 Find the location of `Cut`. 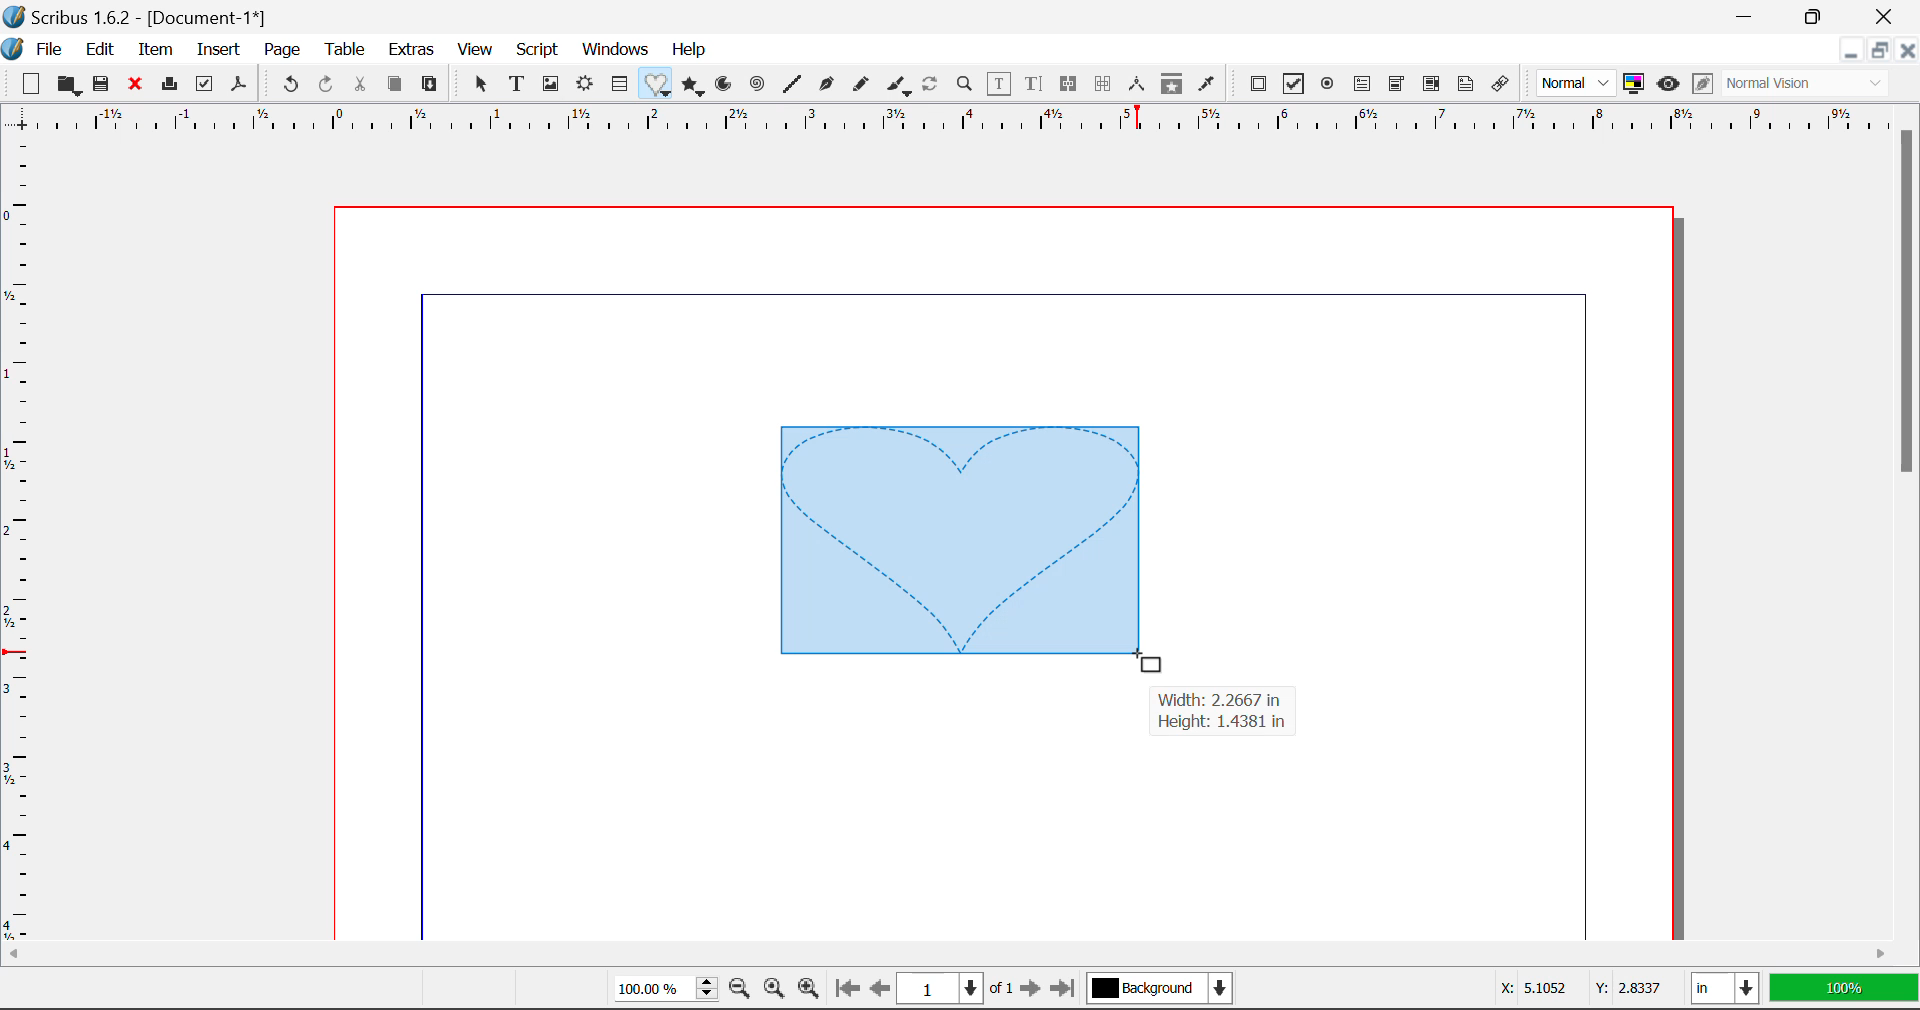

Cut is located at coordinates (364, 83).